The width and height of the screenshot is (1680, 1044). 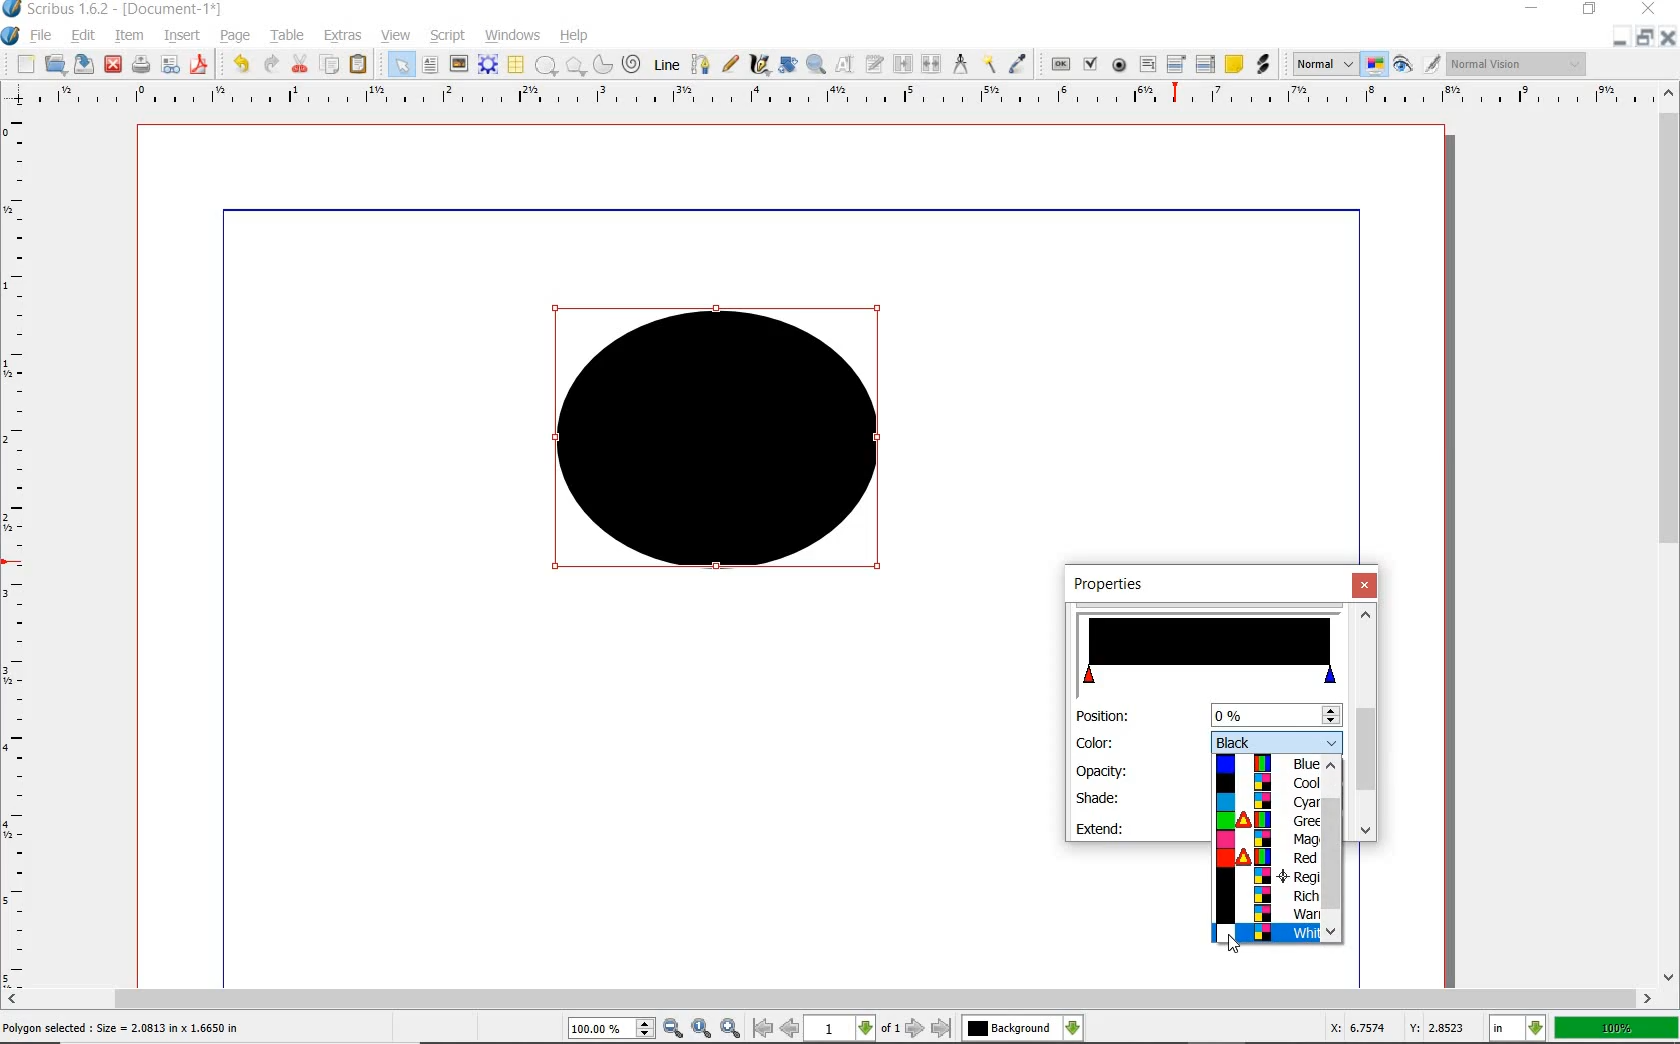 What do you see at coordinates (1619, 39) in the screenshot?
I see `MINIMIZE` at bounding box center [1619, 39].